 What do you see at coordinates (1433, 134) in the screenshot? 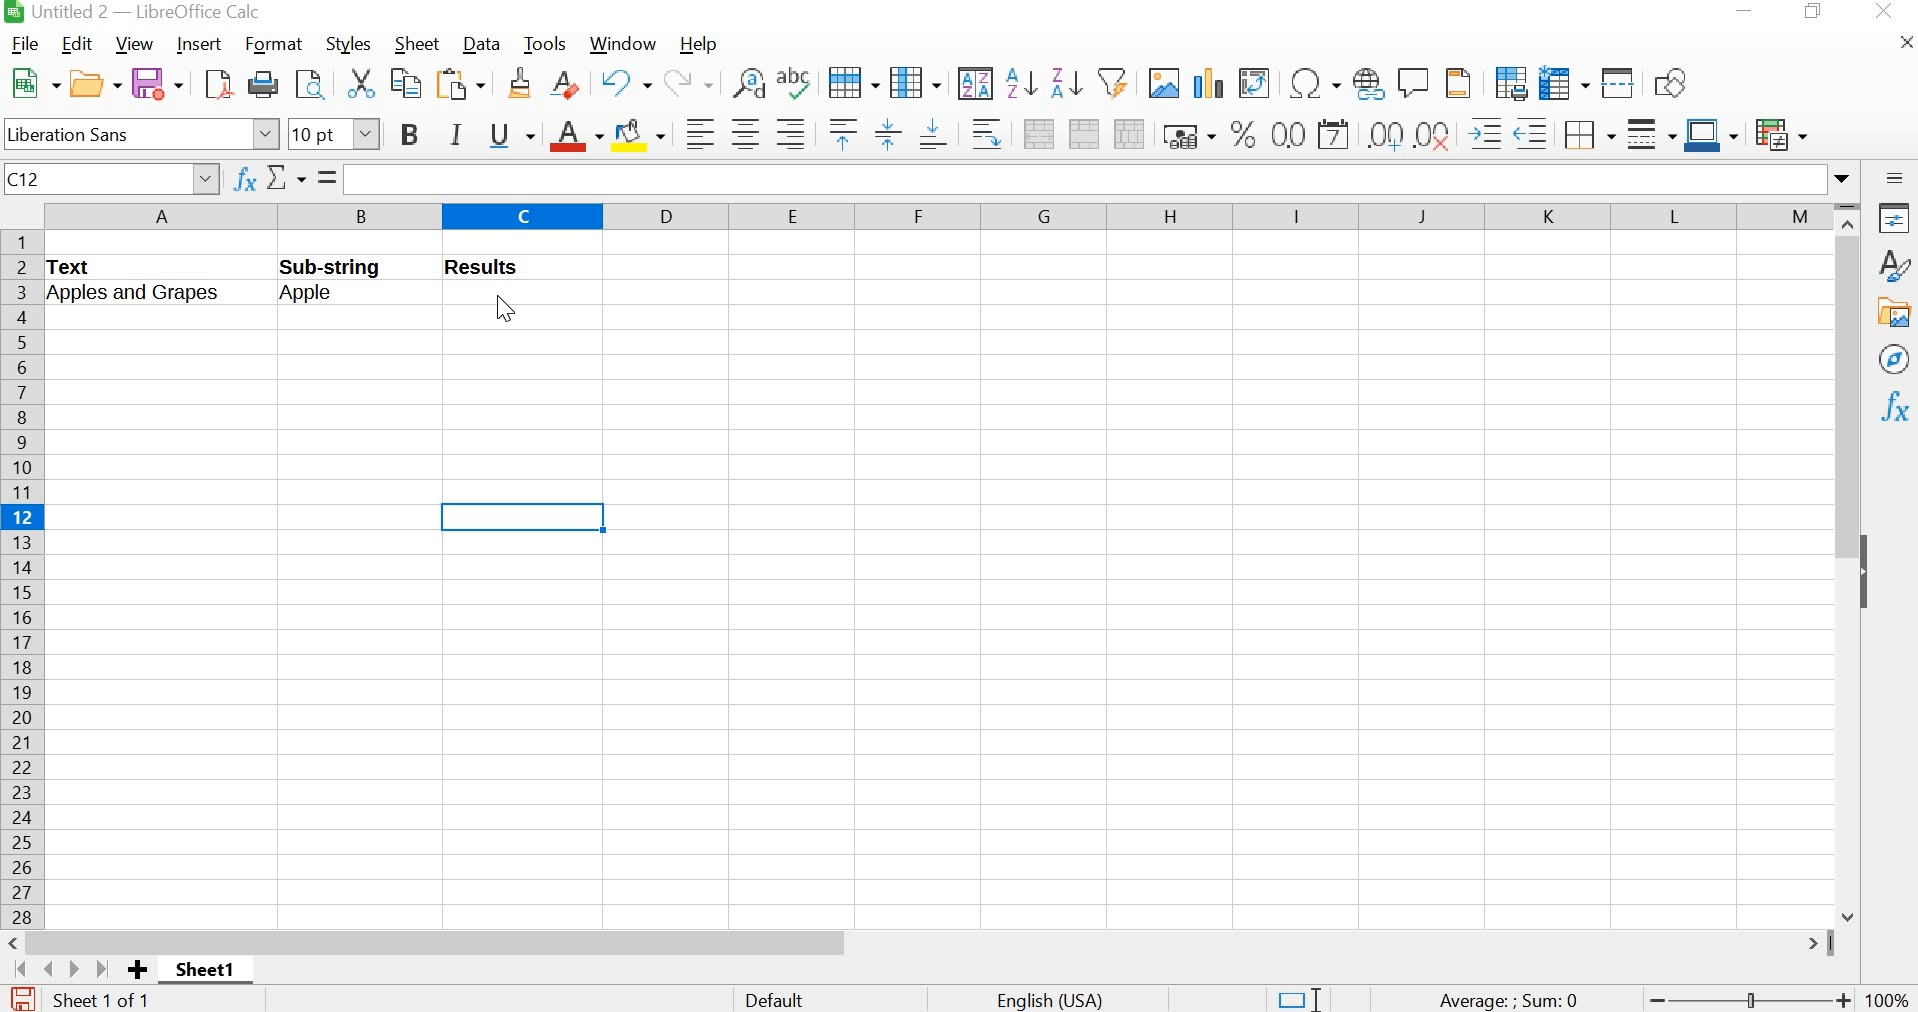
I see `delete decimal place` at bounding box center [1433, 134].